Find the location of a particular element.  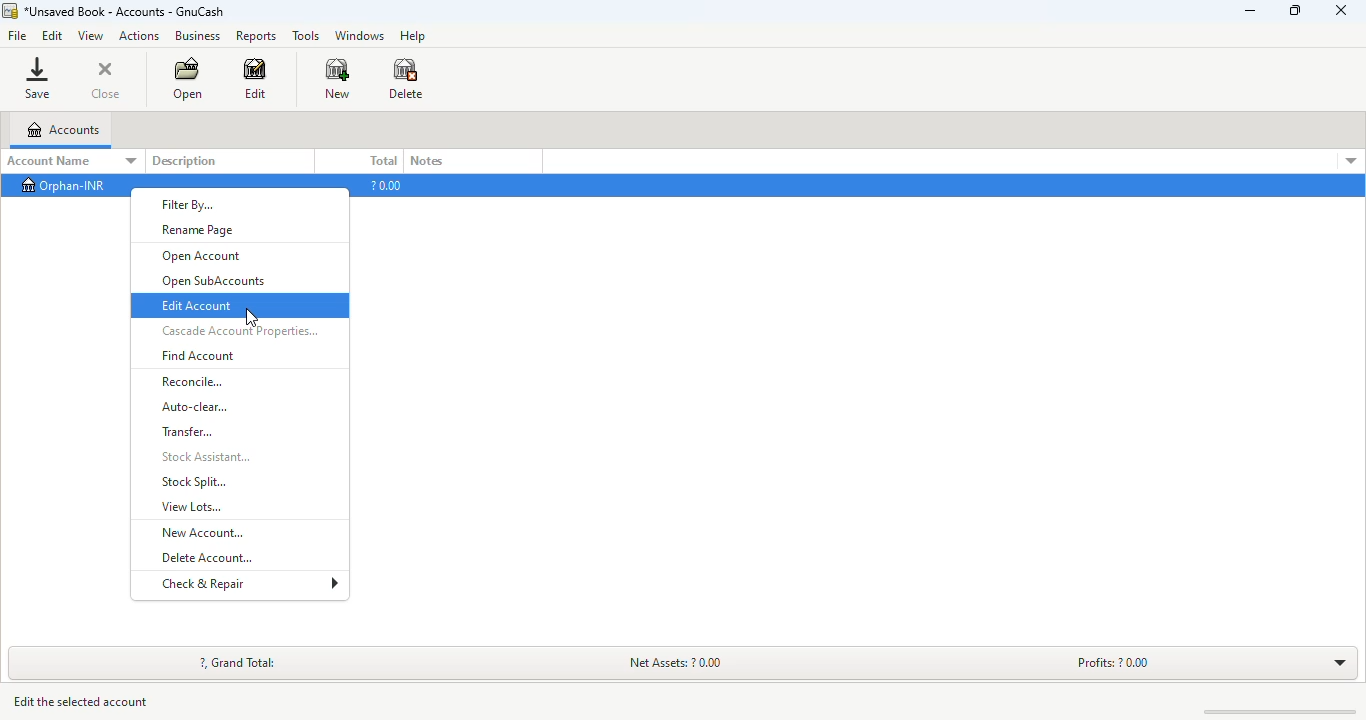

stock assistant is located at coordinates (206, 457).